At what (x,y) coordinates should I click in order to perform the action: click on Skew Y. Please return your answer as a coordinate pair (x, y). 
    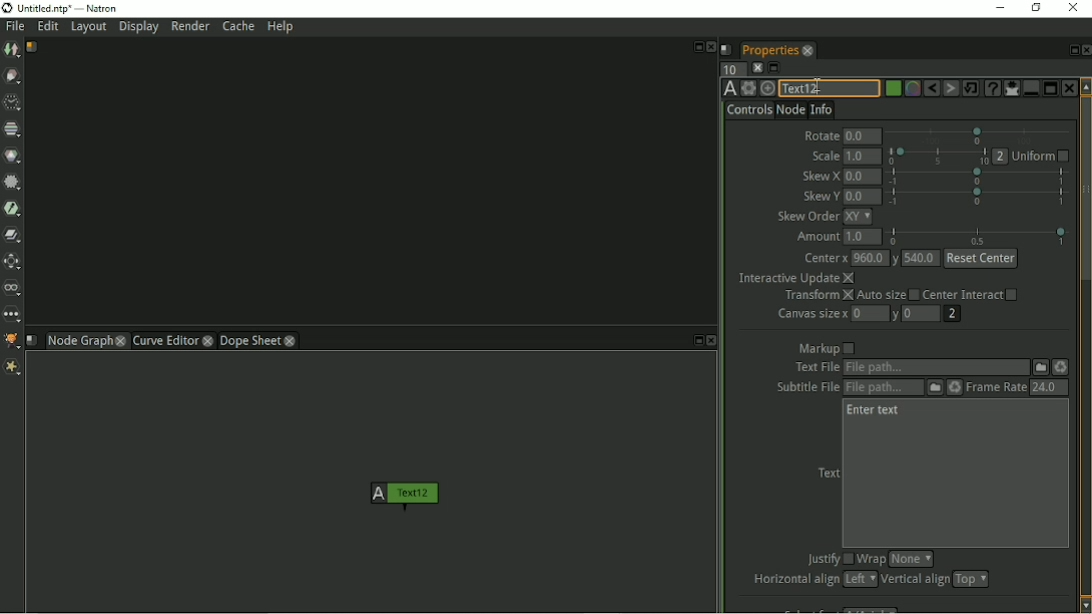
    Looking at the image, I should click on (819, 196).